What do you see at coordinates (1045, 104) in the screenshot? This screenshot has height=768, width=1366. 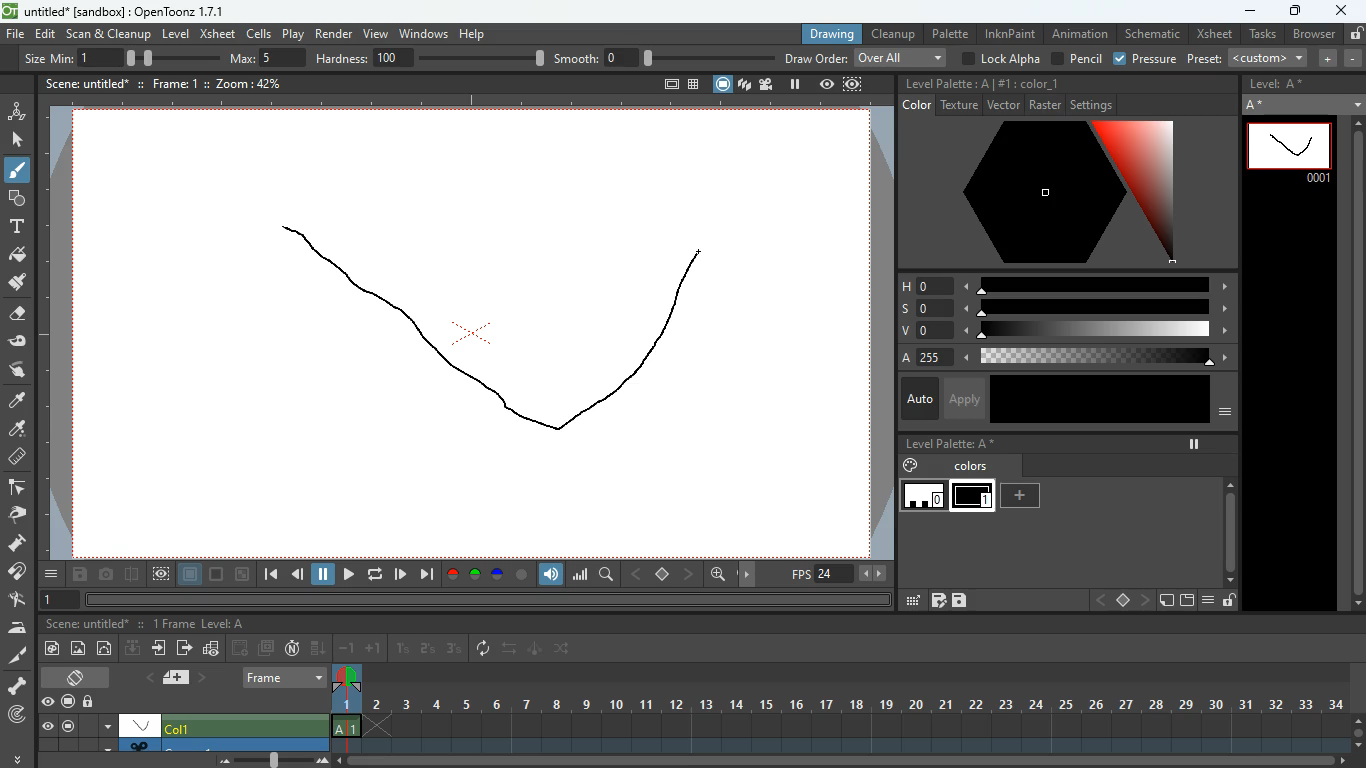 I see `Raster` at bounding box center [1045, 104].